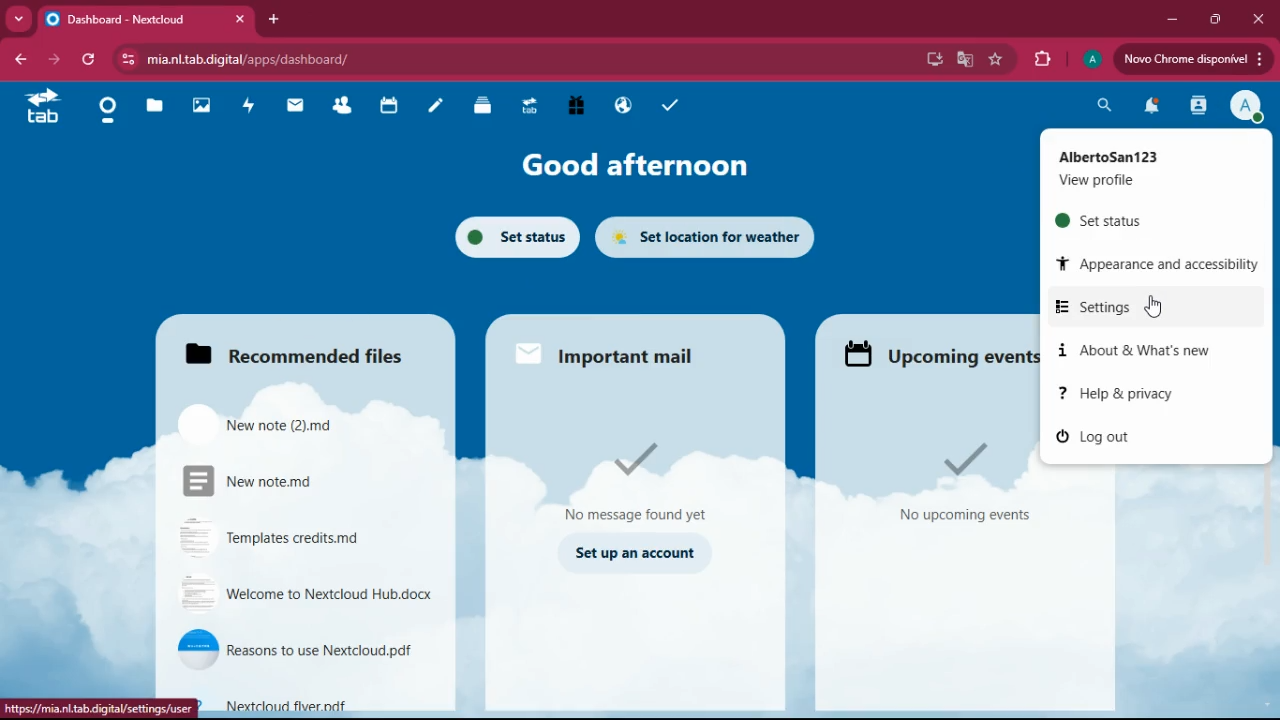  What do you see at coordinates (634, 554) in the screenshot?
I see `set up` at bounding box center [634, 554].